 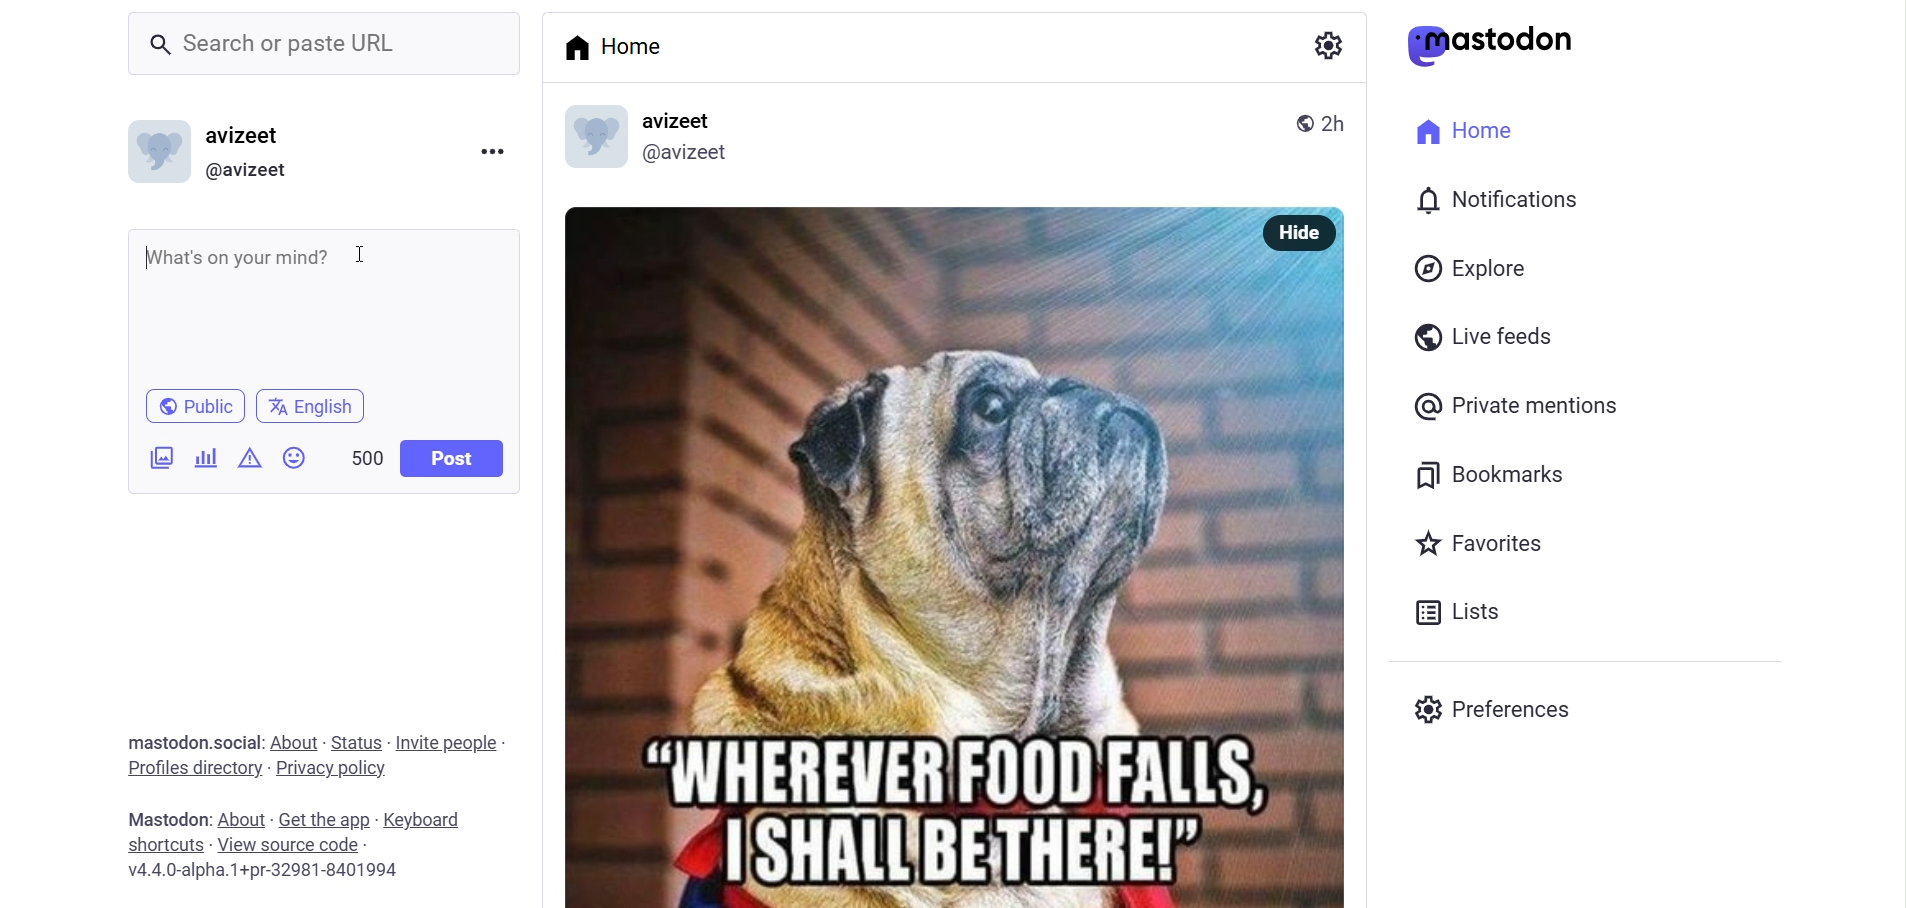 I want to click on Explore, so click(x=1472, y=267).